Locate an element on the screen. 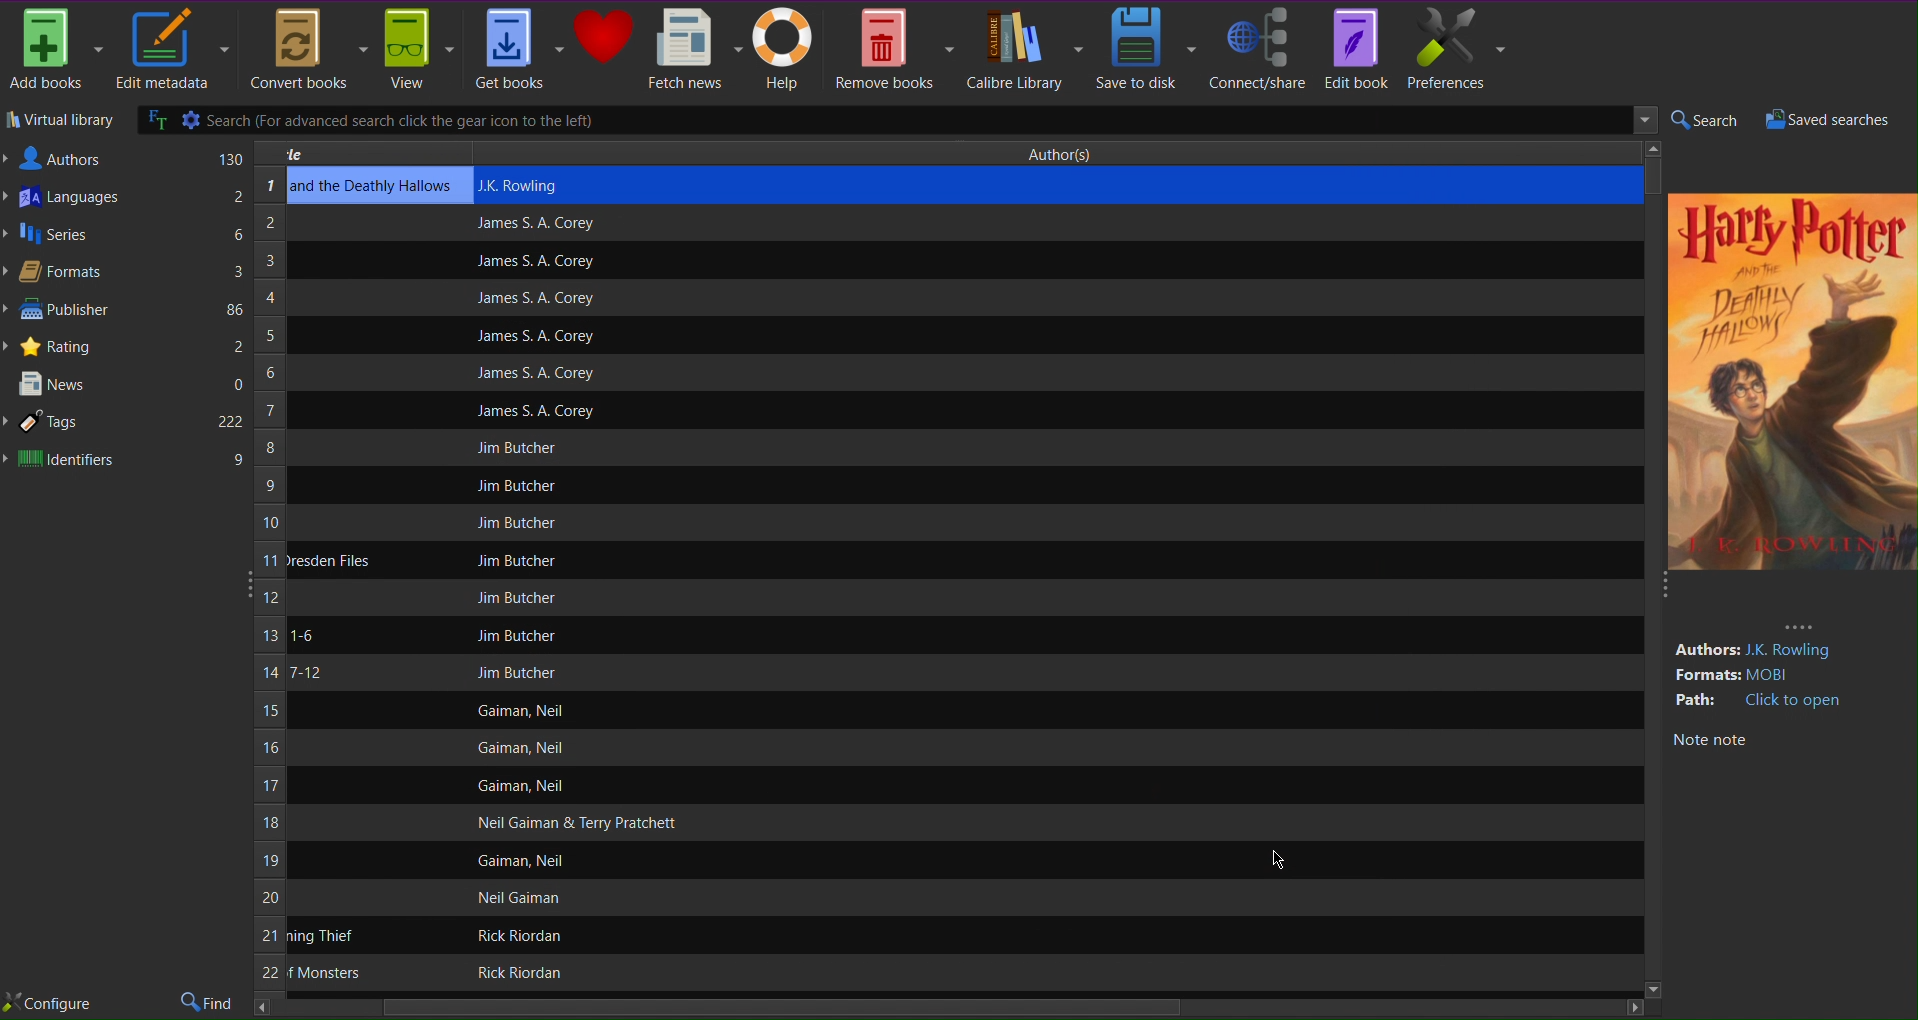 This screenshot has width=1918, height=1020. 7-12 is located at coordinates (304, 673).